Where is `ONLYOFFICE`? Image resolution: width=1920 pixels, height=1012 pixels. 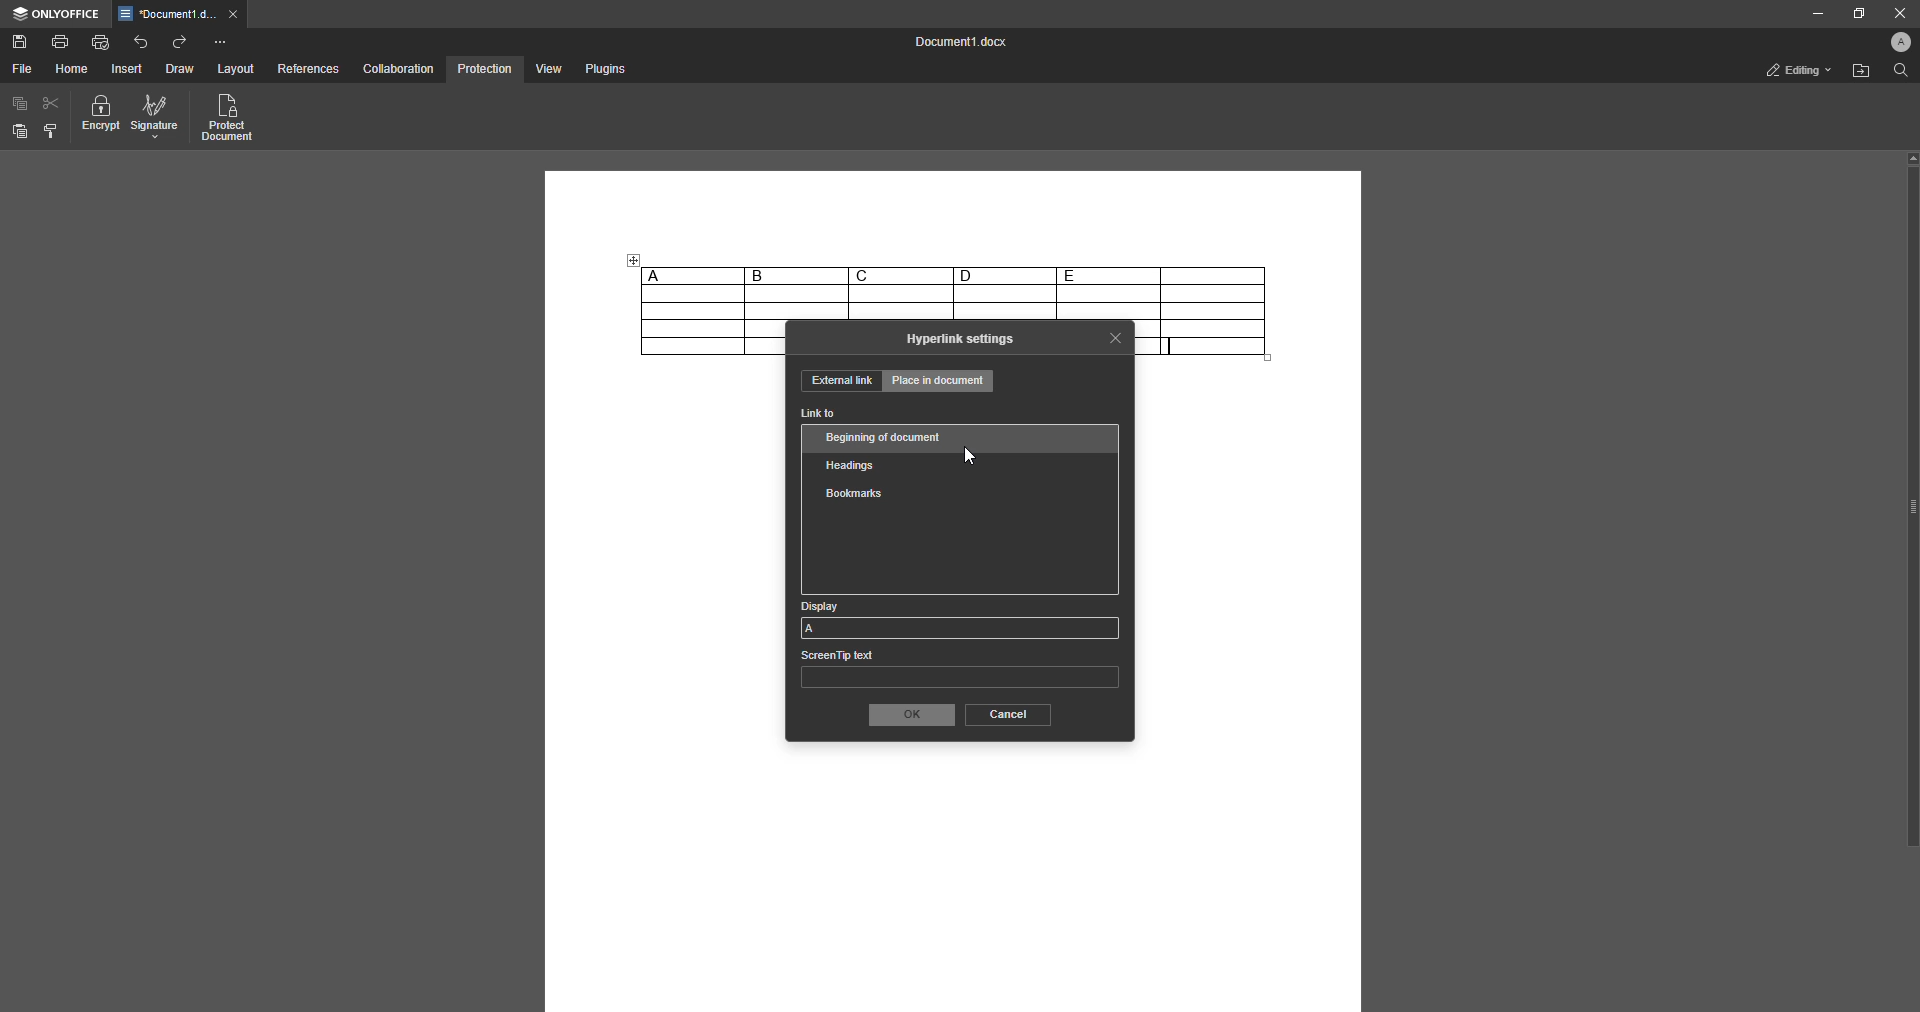
ONLYOFFICE is located at coordinates (56, 14).